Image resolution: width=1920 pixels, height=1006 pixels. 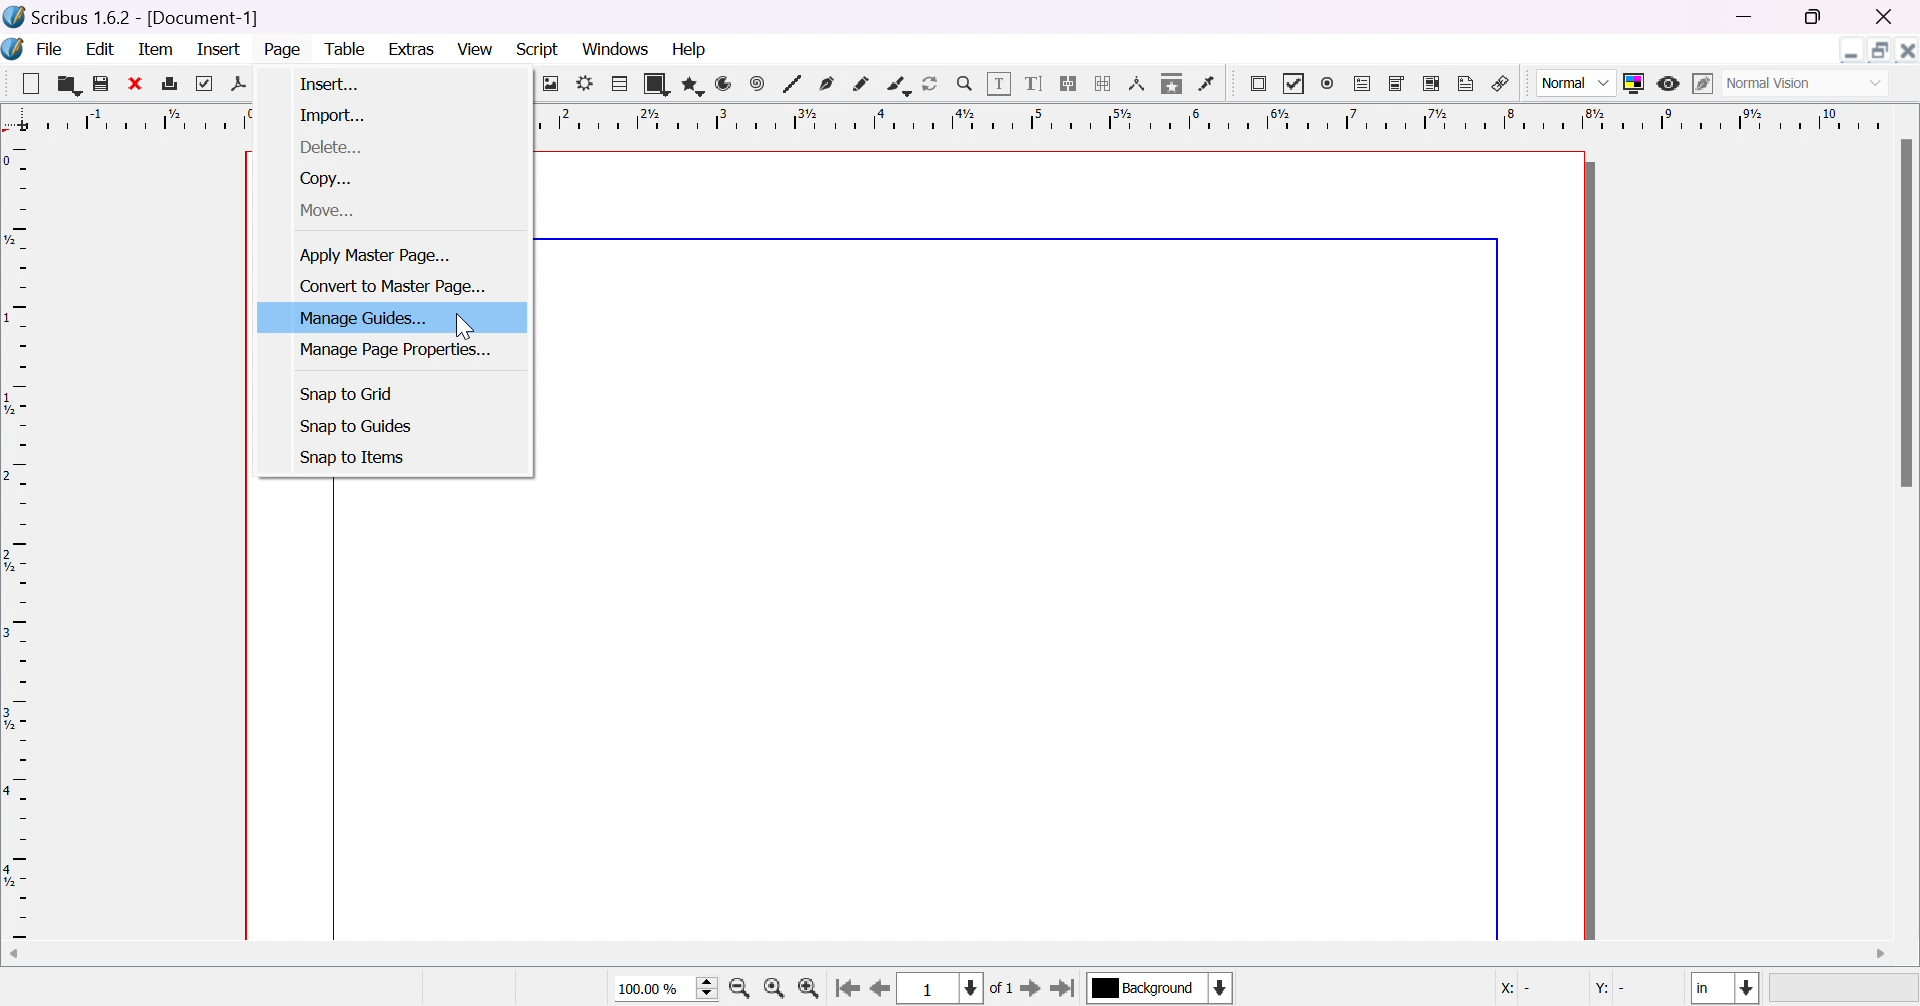 I want to click on item, so click(x=157, y=48).